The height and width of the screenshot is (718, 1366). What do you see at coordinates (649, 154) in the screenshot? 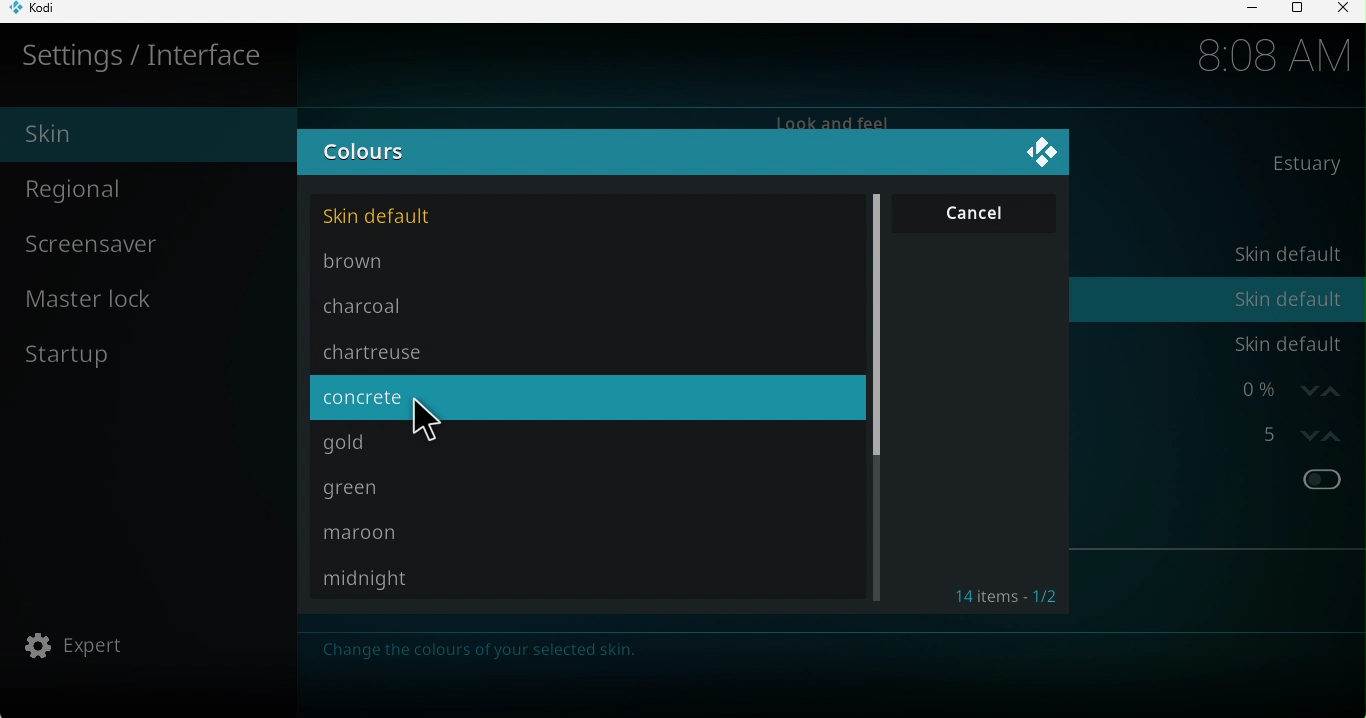
I see `Colours` at bounding box center [649, 154].